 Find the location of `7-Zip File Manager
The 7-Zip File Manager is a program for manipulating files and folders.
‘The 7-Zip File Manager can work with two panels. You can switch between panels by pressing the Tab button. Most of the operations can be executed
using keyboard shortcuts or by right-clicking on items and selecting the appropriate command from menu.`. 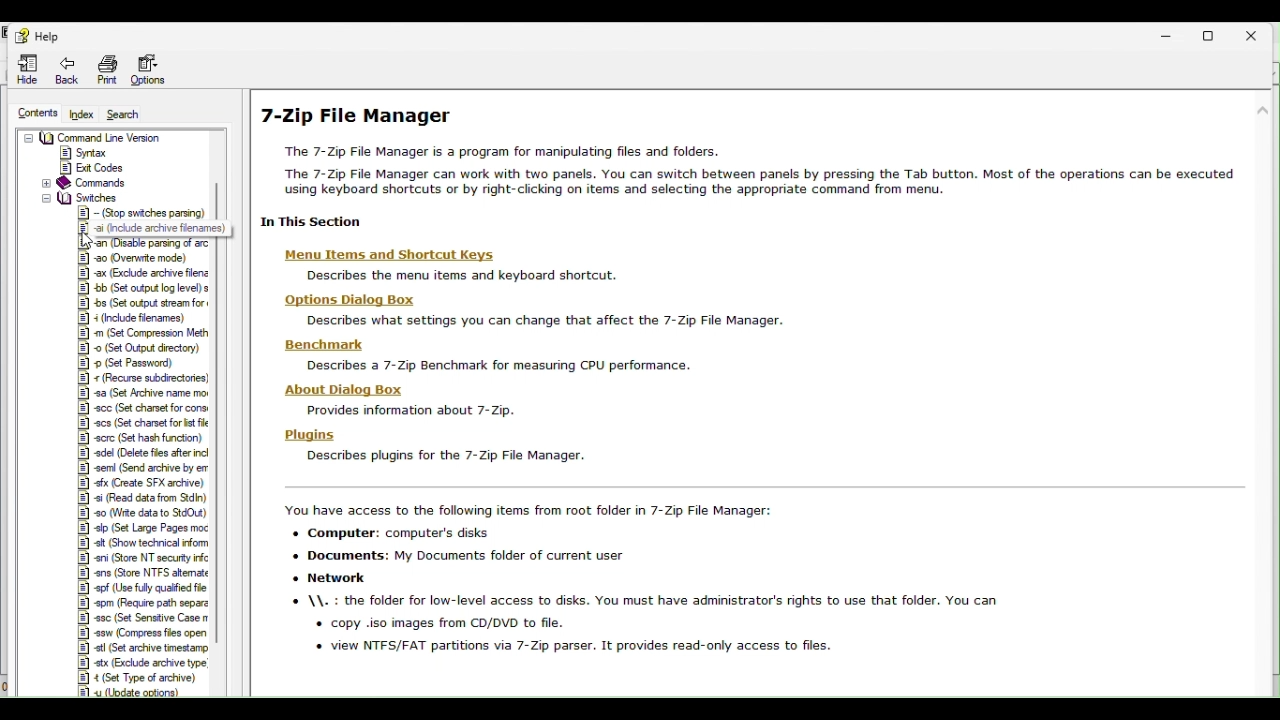

7-Zip File Manager
The 7-Zip File Manager is a program for manipulating files and folders.
‘The 7-Zip File Manager can work with two panels. You can switch between panels by pressing the Tab button. Most of the operations can be executed
using keyboard shortcuts or by right-clicking on items and selecting the appropriate command from menu. is located at coordinates (753, 150).